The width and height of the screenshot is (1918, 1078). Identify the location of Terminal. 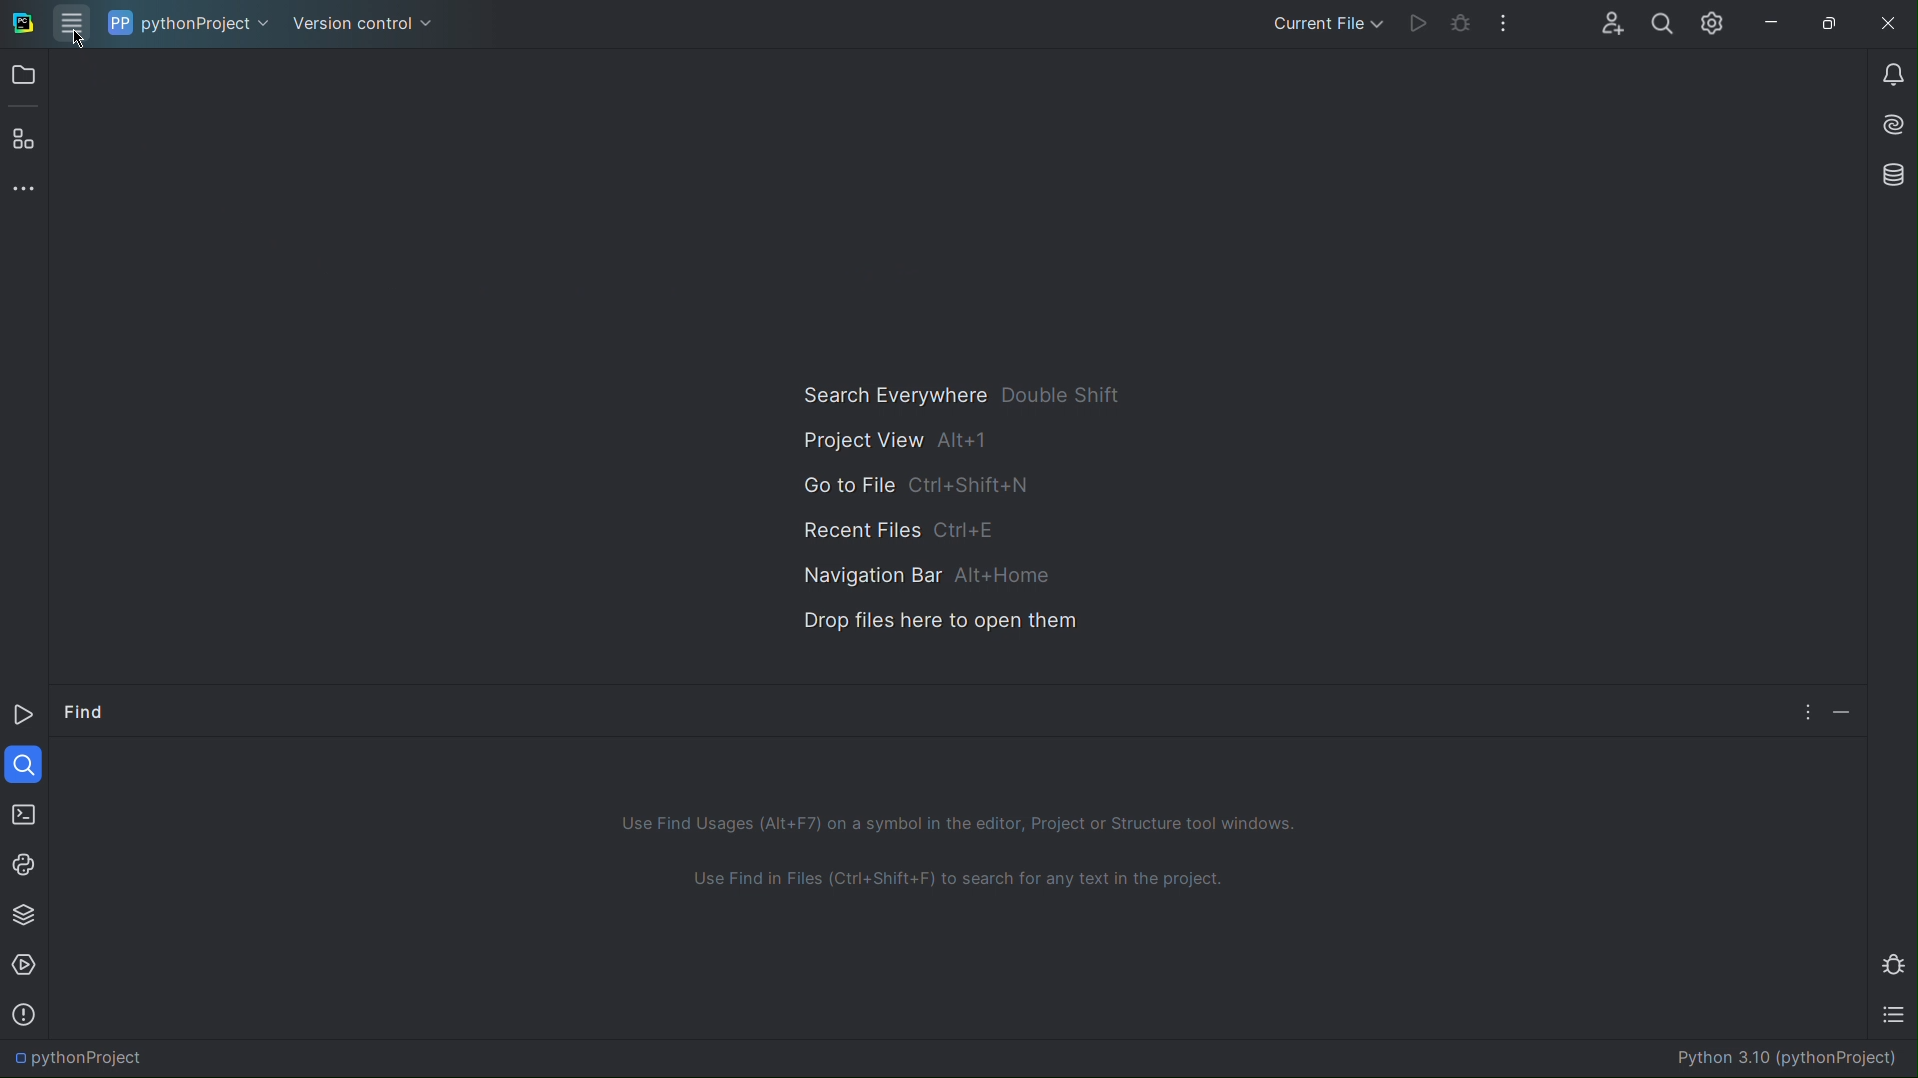
(22, 811).